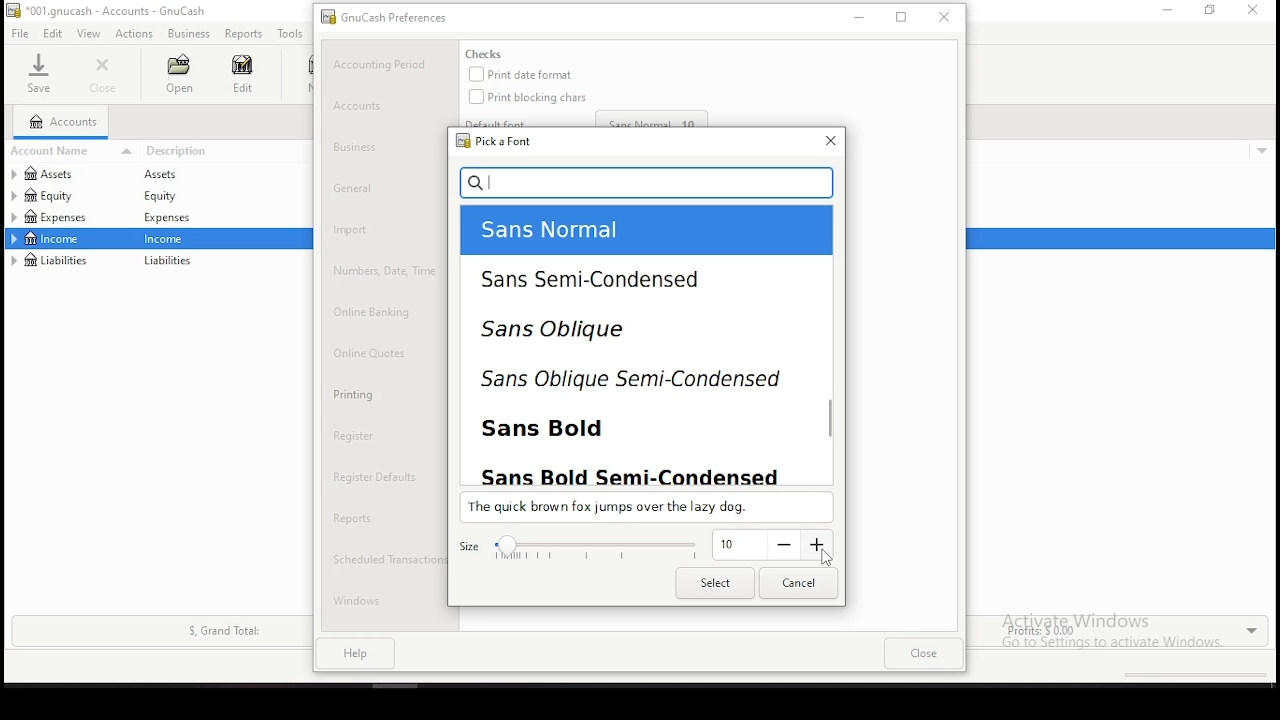 The width and height of the screenshot is (1280, 720). What do you see at coordinates (106, 11) in the screenshot?
I see `*001.gnucash - accounts - GnuCash` at bounding box center [106, 11].